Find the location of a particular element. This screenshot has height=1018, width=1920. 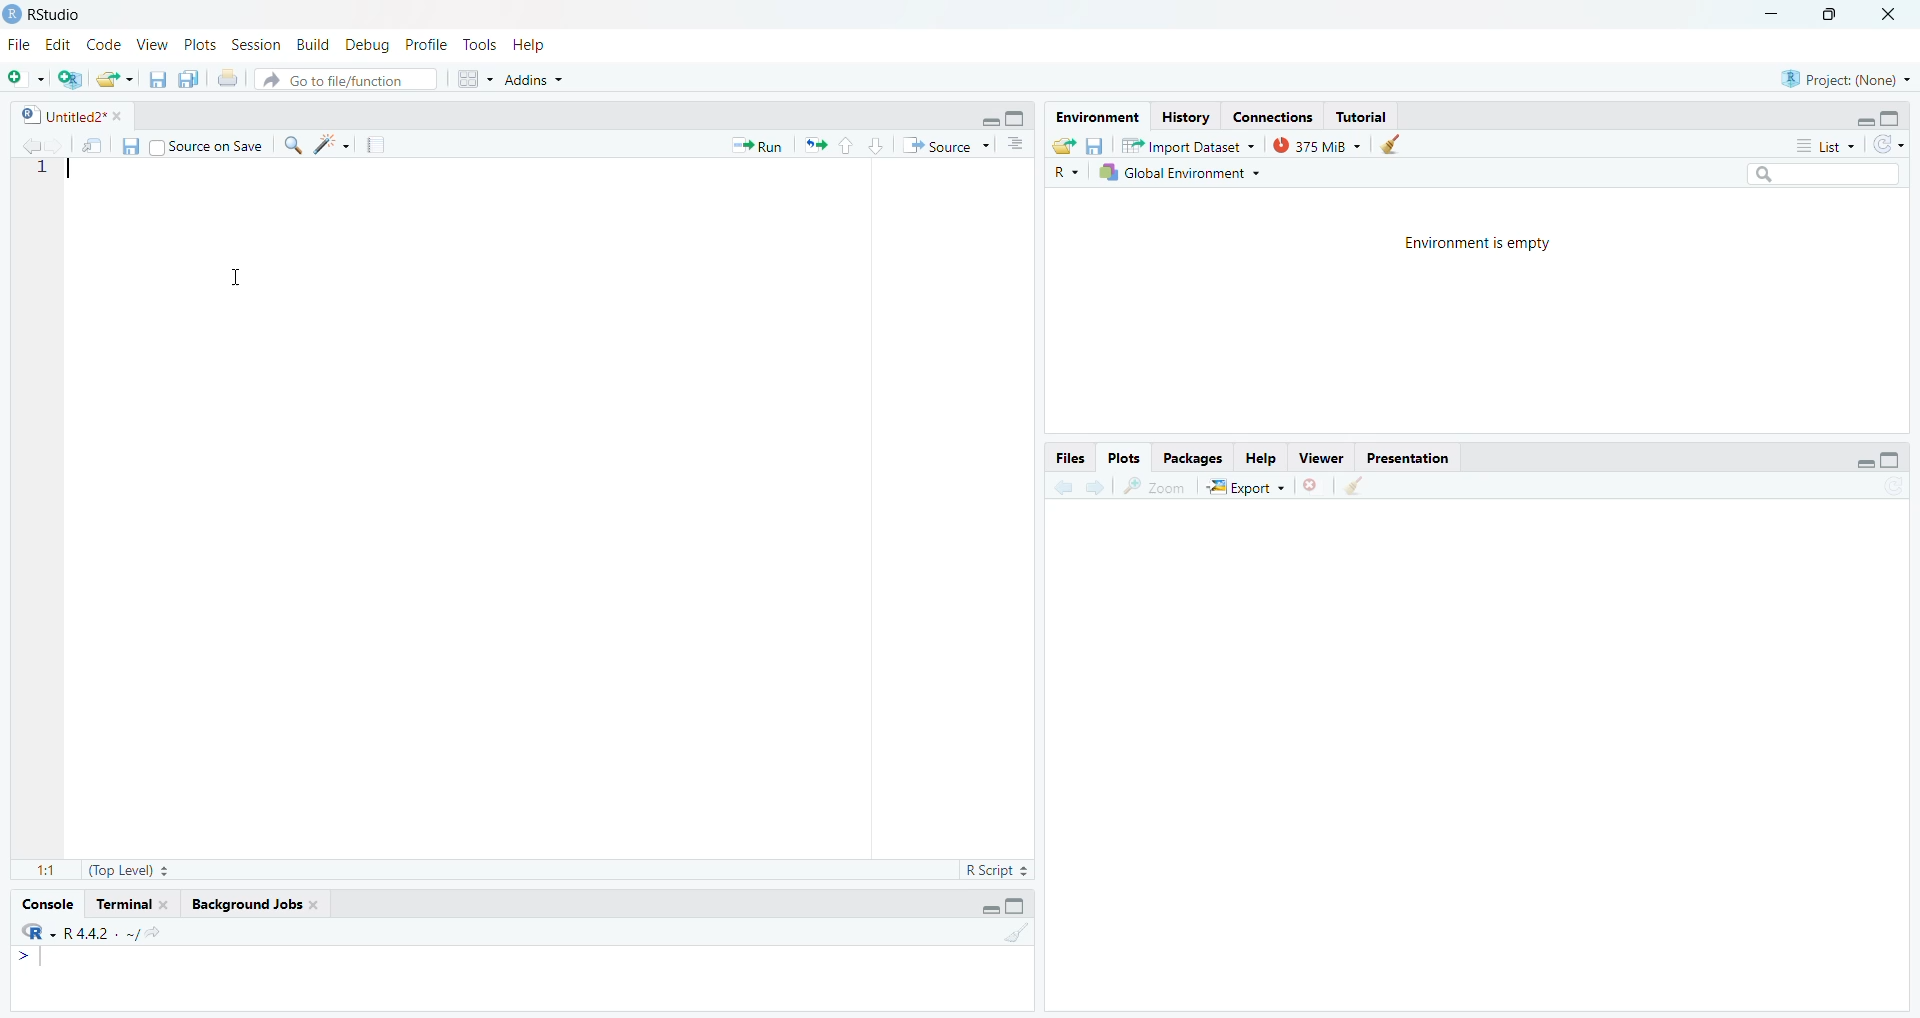

 Go to file/function is located at coordinates (349, 78).